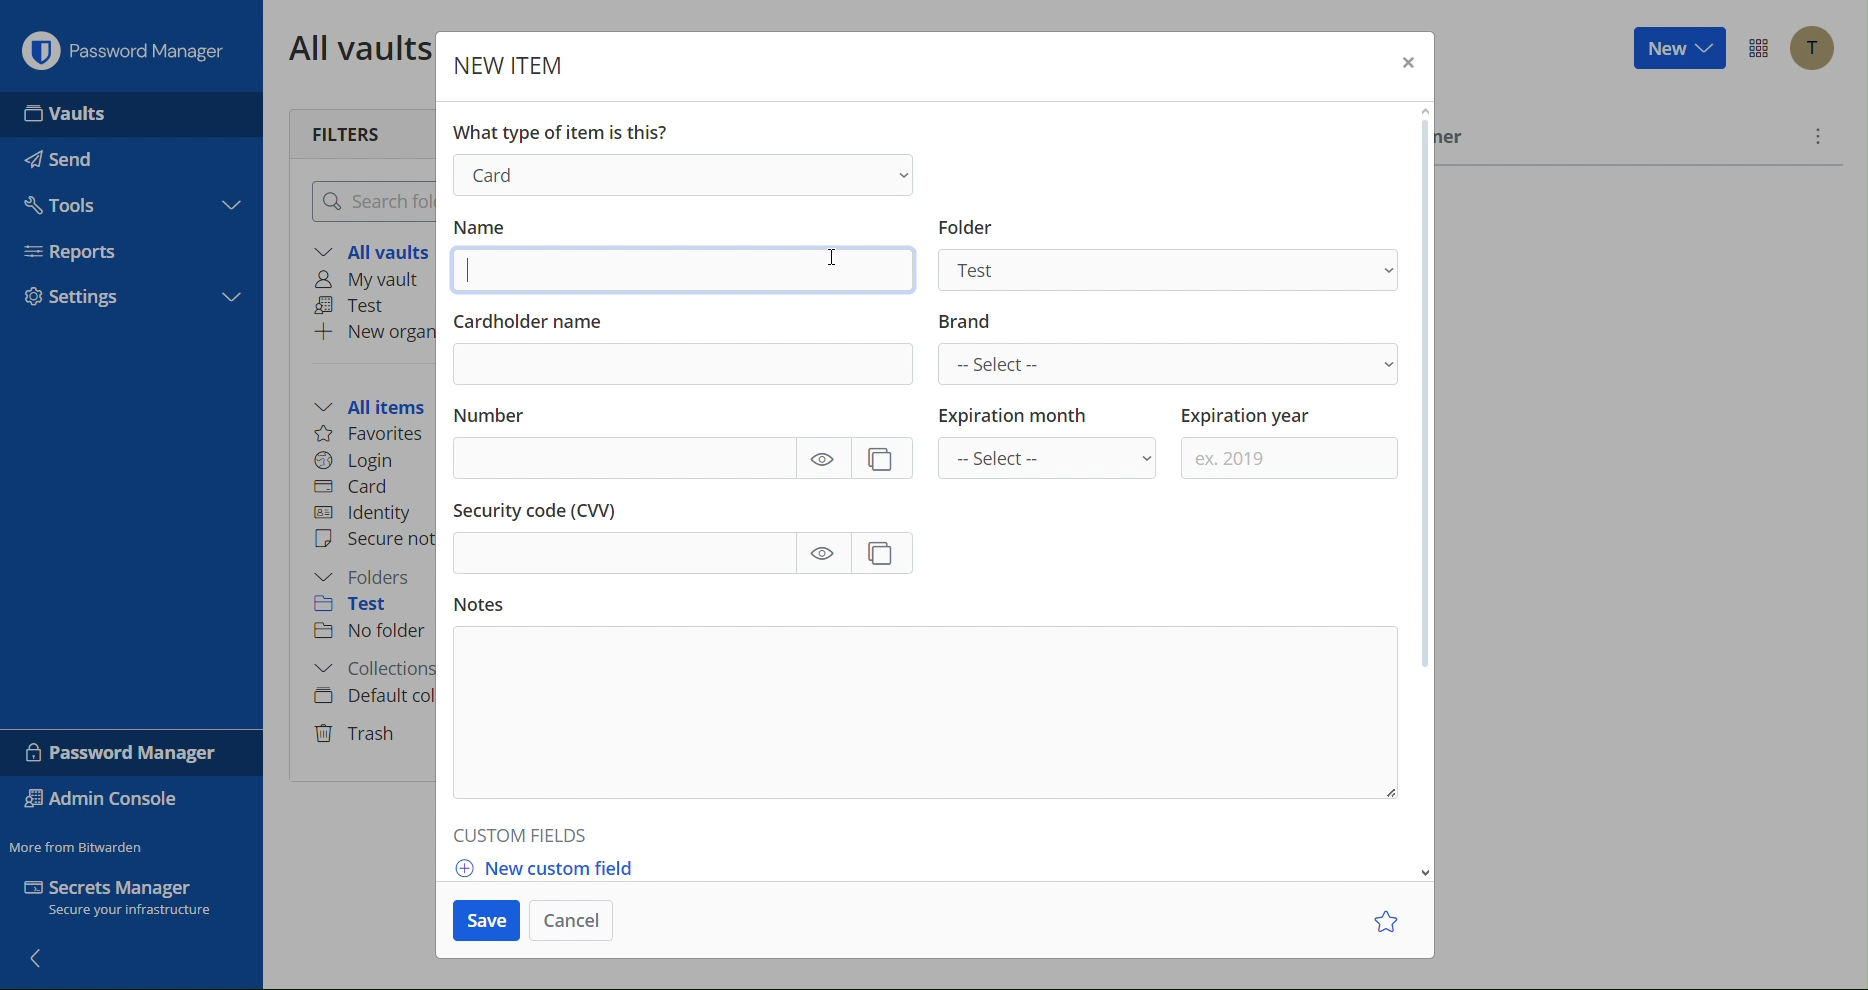  What do you see at coordinates (970, 227) in the screenshot?
I see `` at bounding box center [970, 227].